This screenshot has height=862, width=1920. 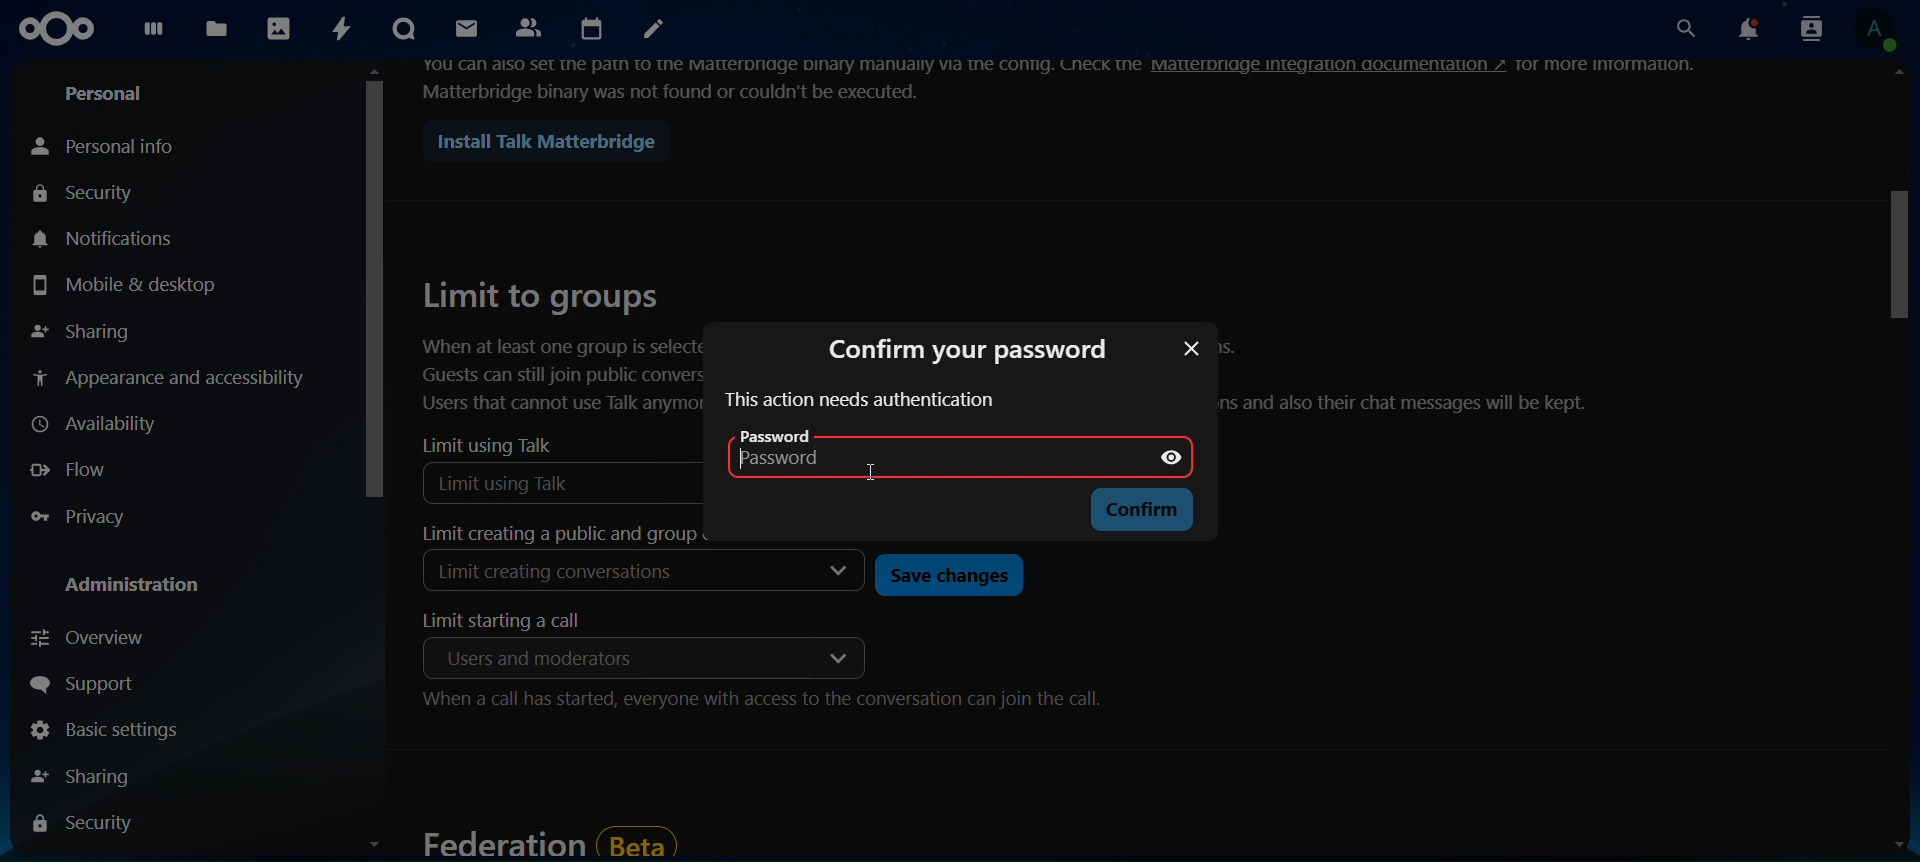 What do you see at coordinates (1681, 30) in the screenshot?
I see `search` at bounding box center [1681, 30].